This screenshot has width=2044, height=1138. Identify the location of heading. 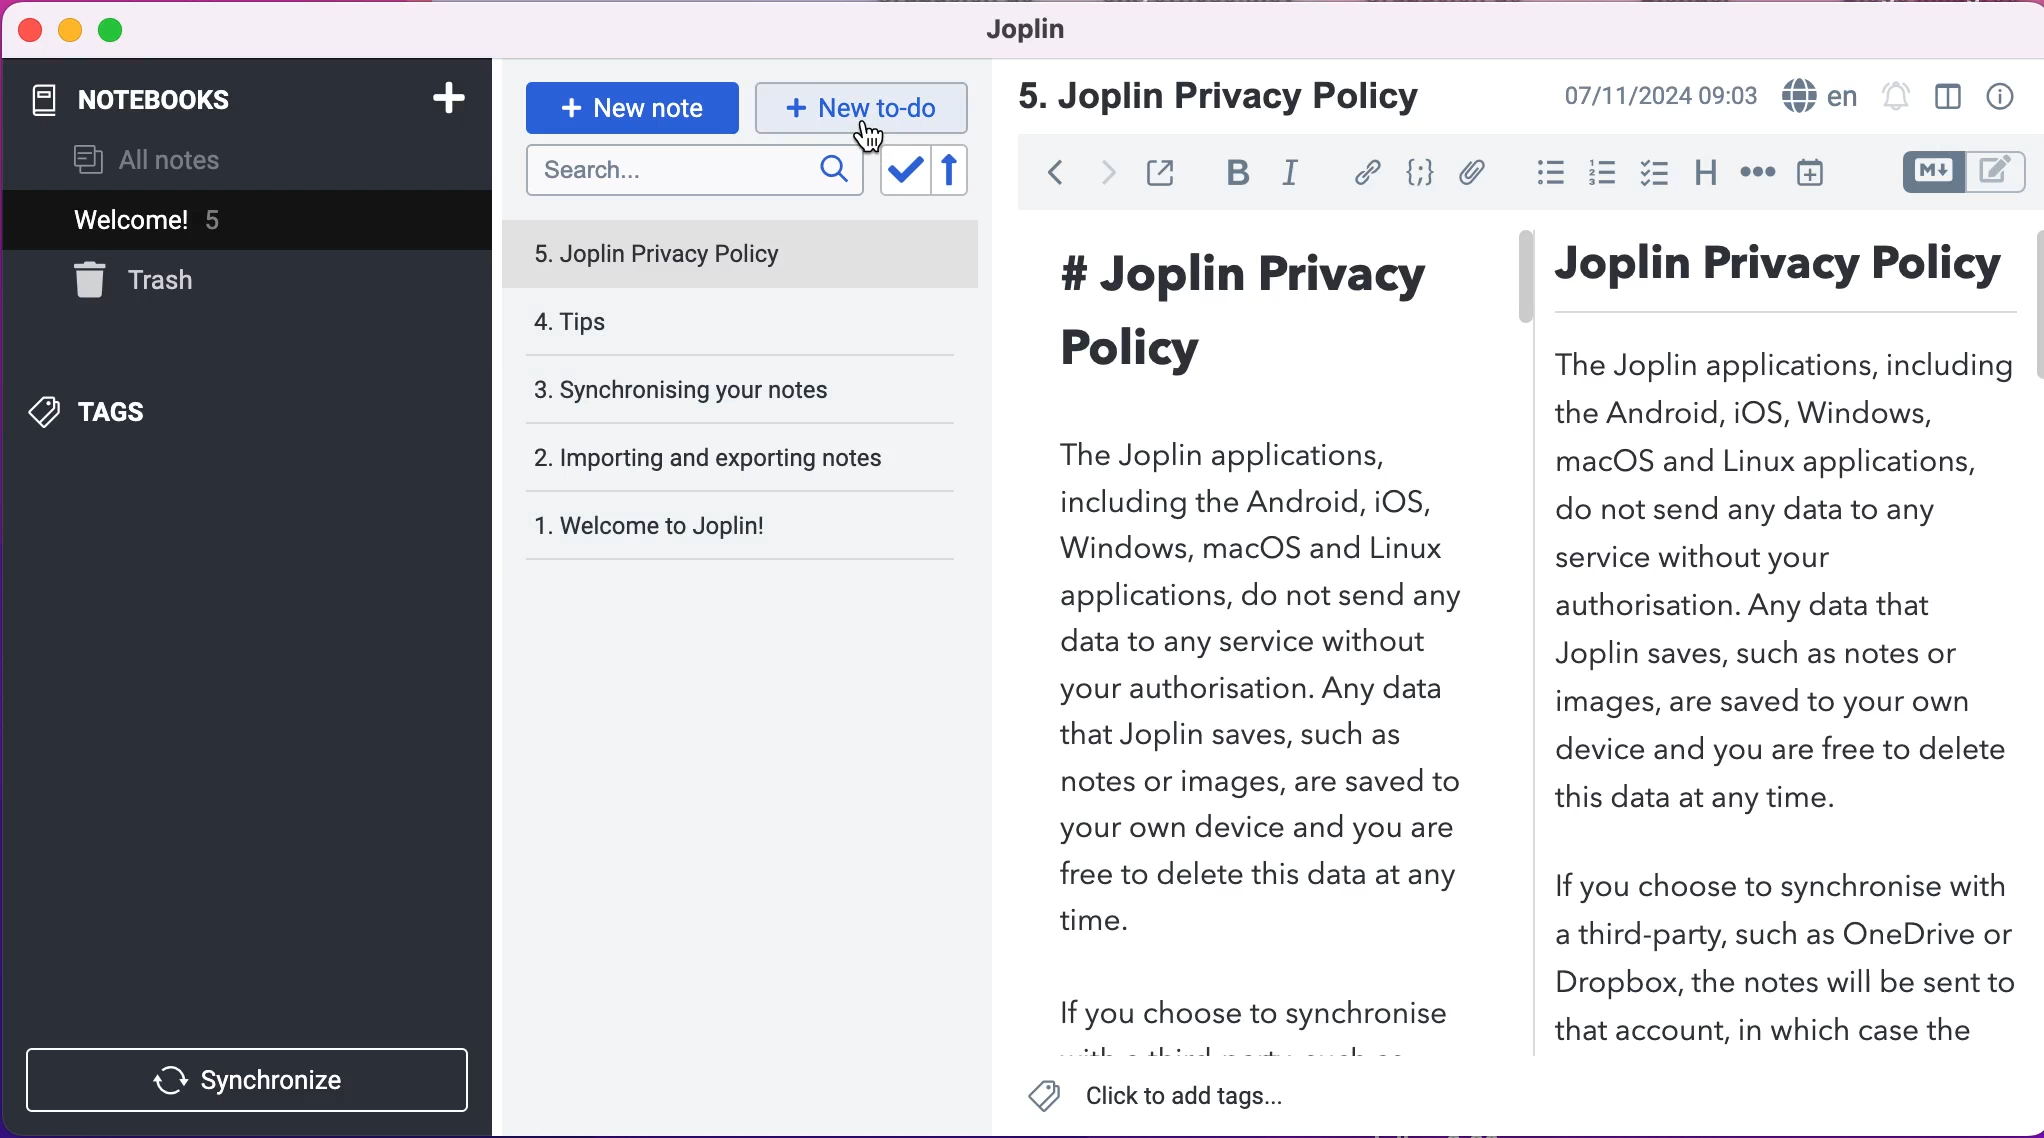
(1705, 178).